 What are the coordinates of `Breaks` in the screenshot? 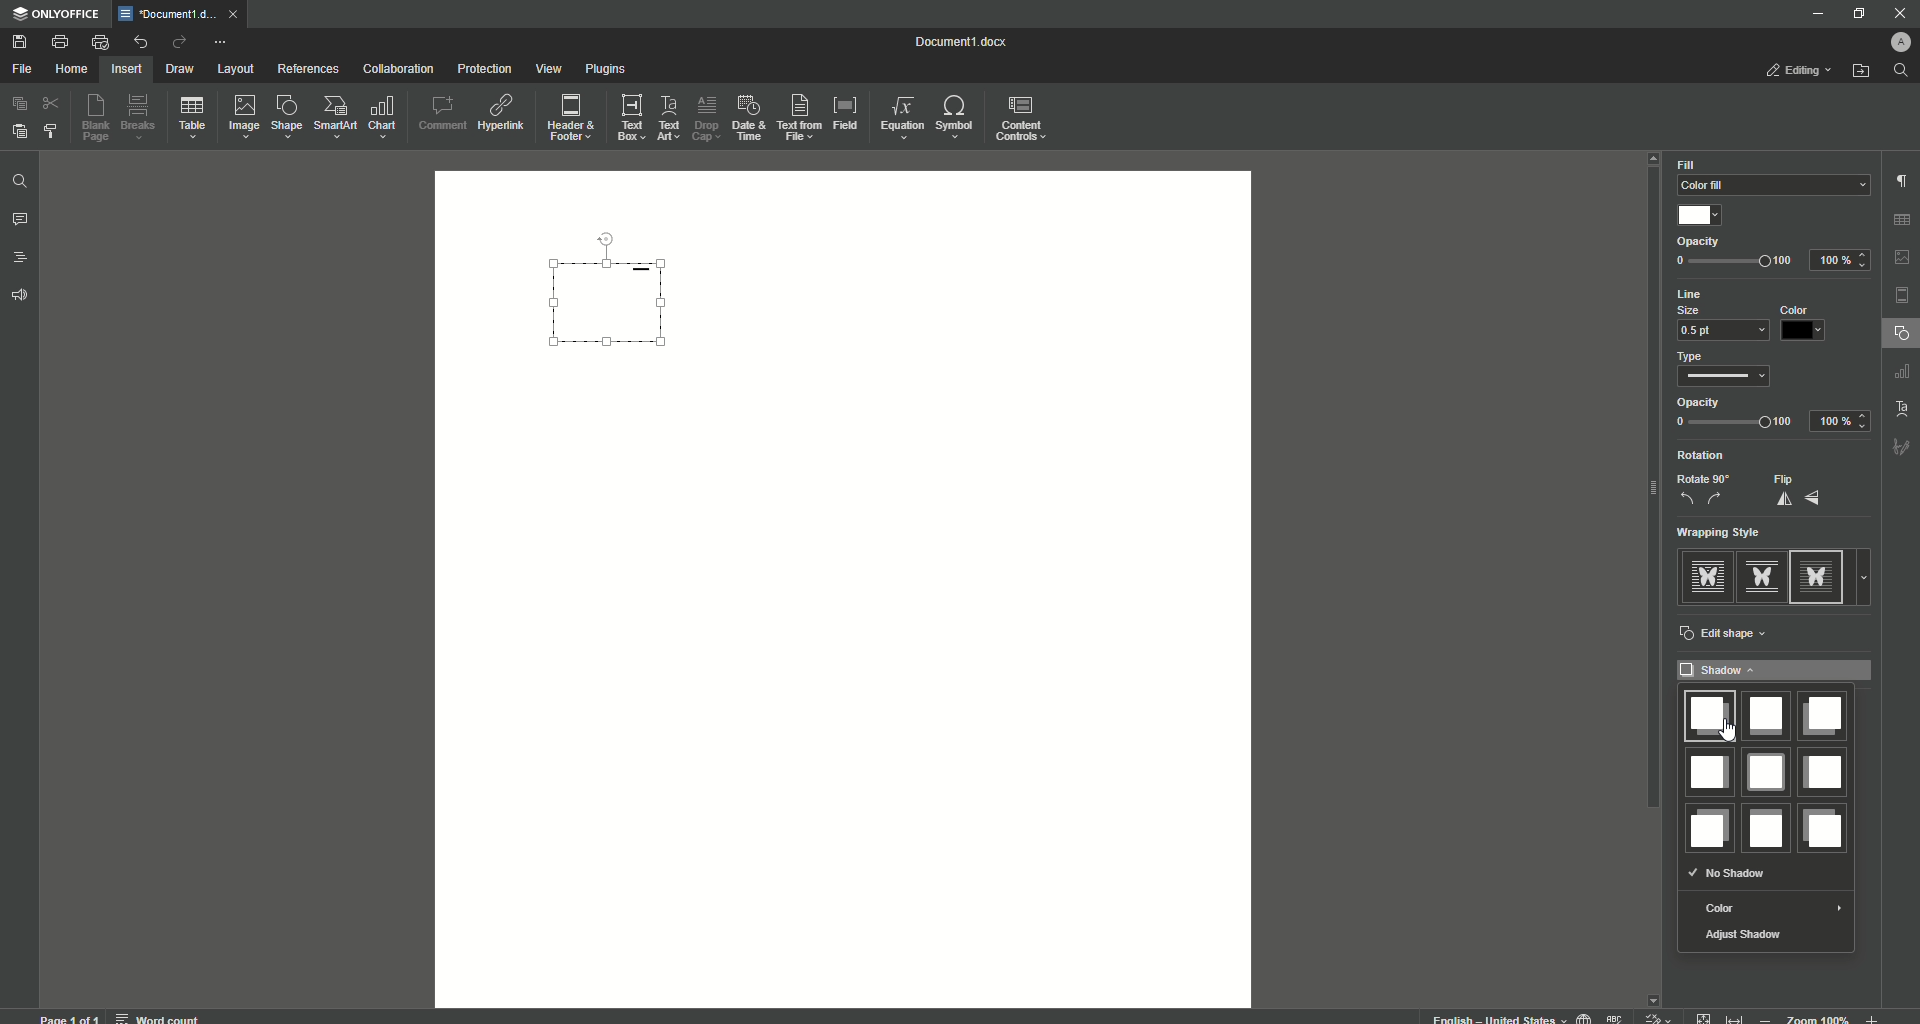 It's located at (139, 118).